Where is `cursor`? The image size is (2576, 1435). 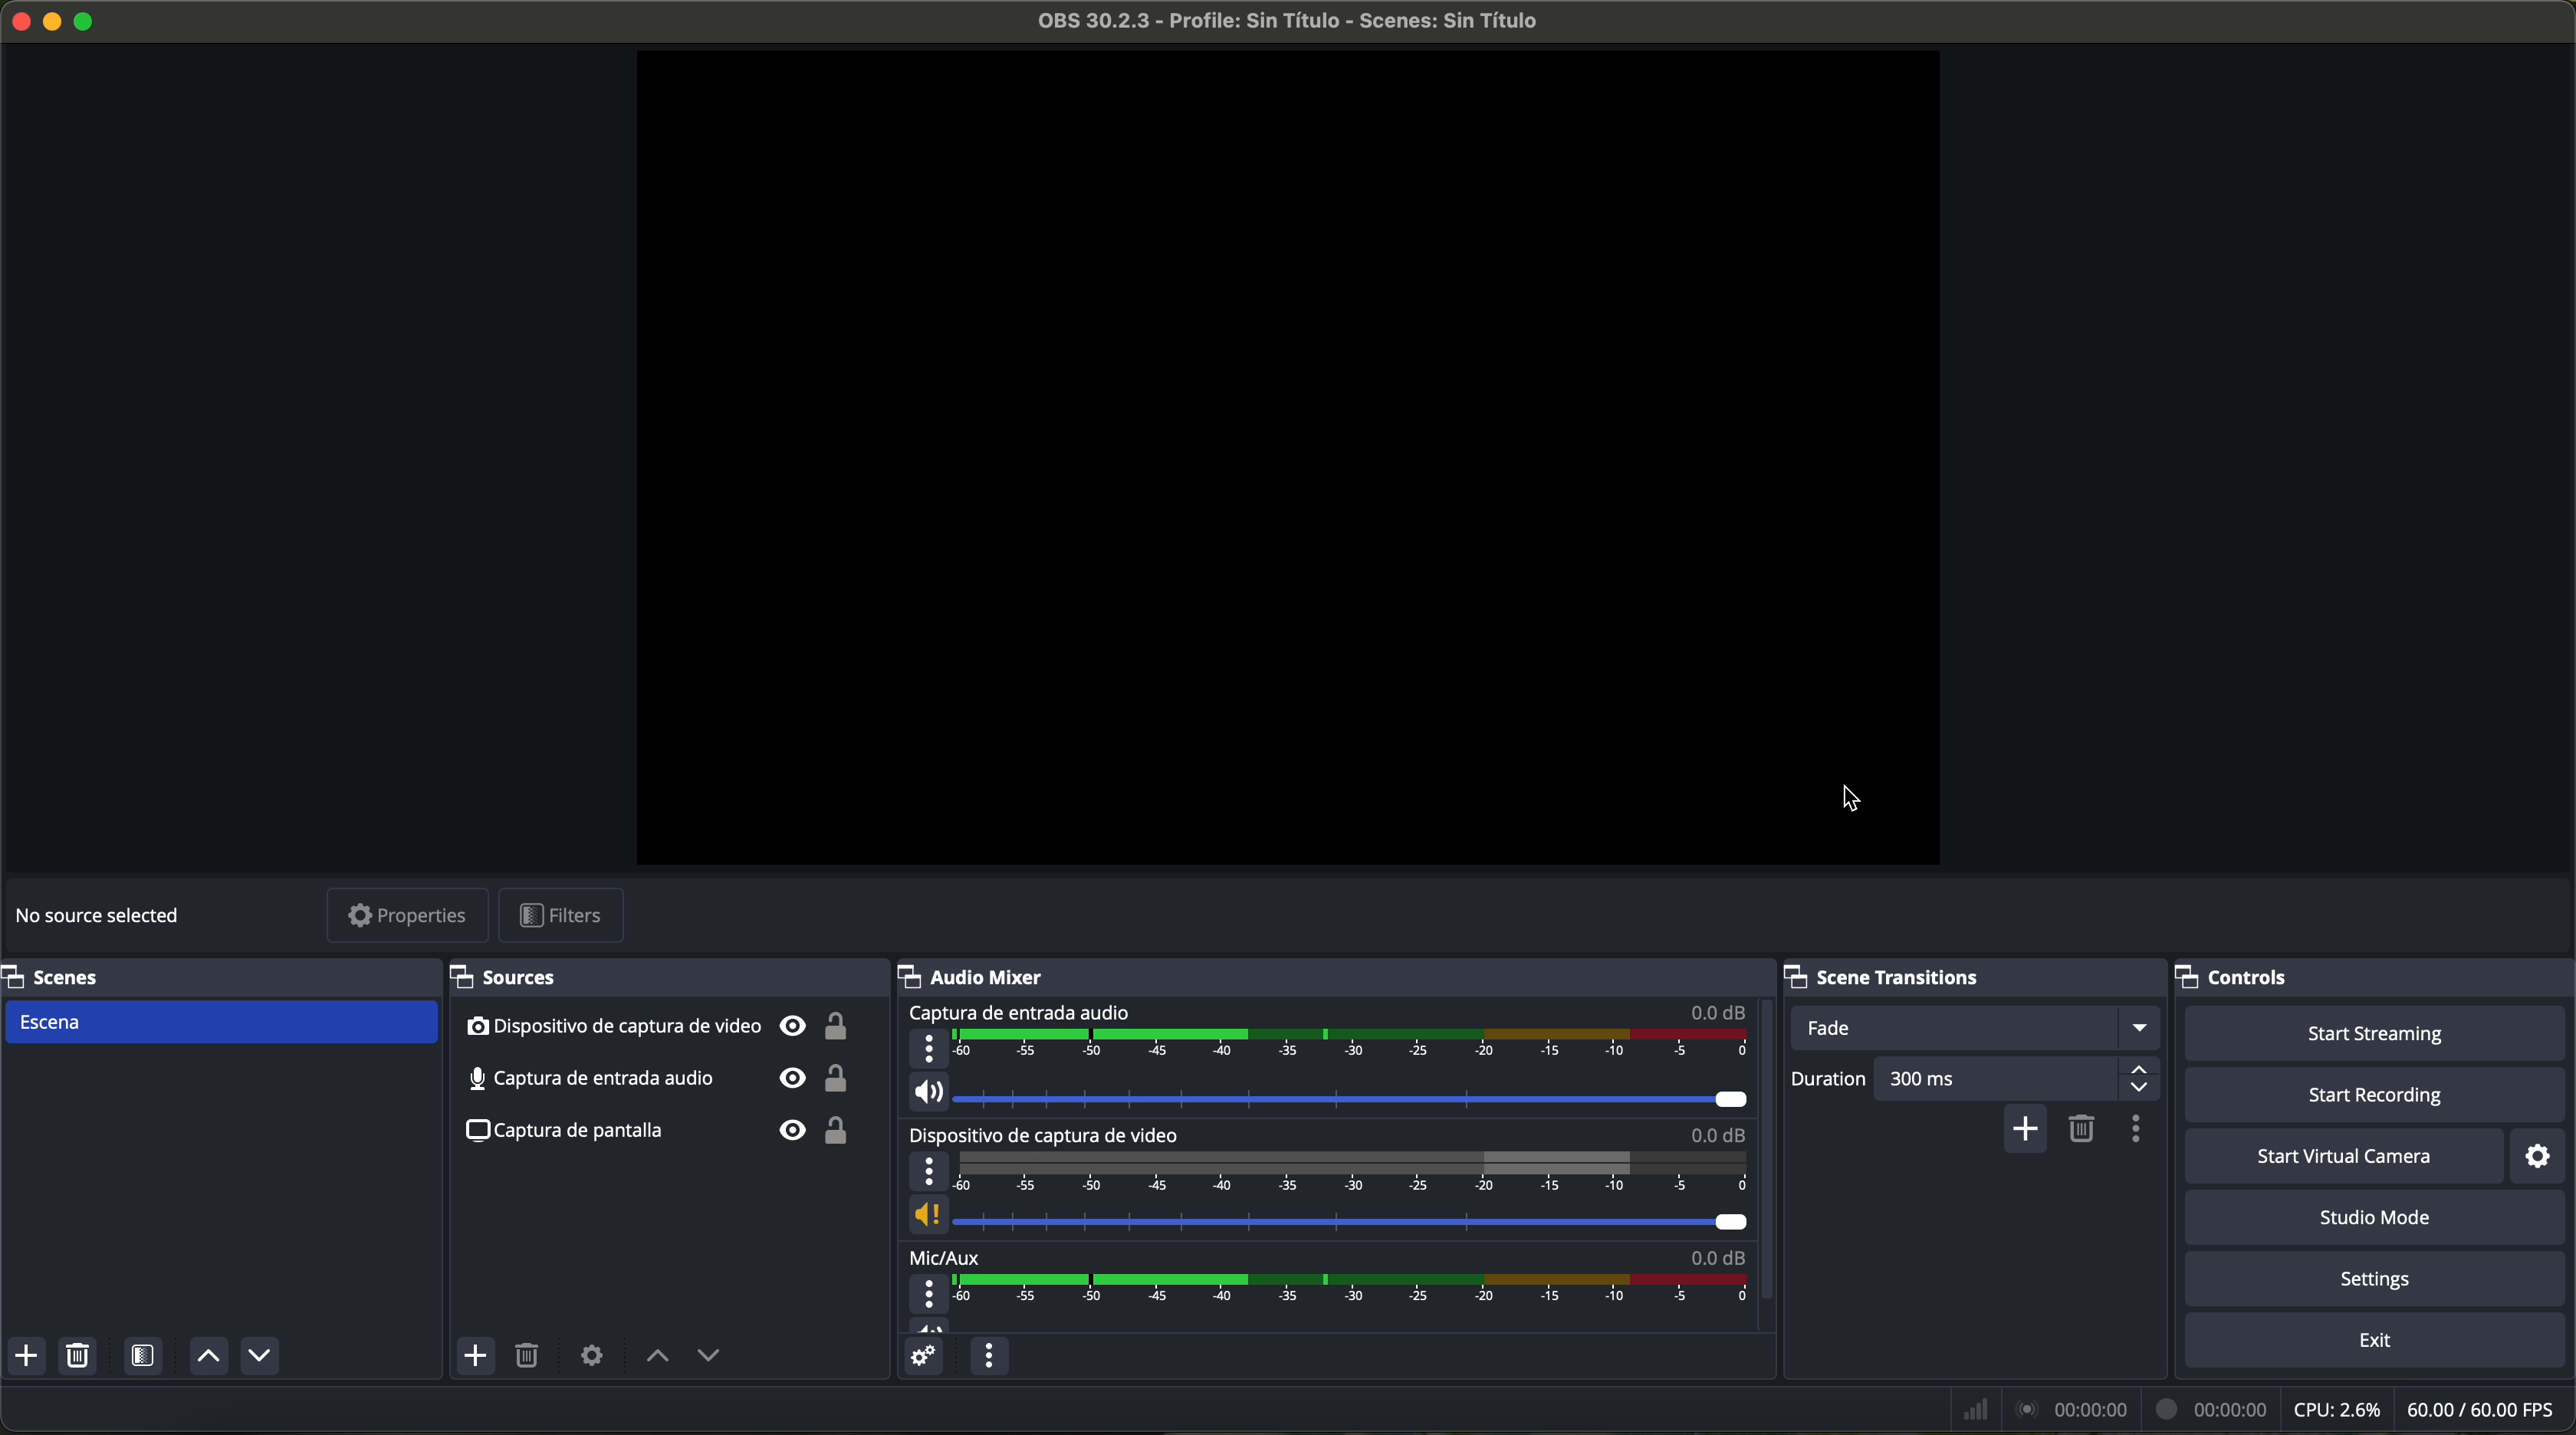
cursor is located at coordinates (1853, 796).